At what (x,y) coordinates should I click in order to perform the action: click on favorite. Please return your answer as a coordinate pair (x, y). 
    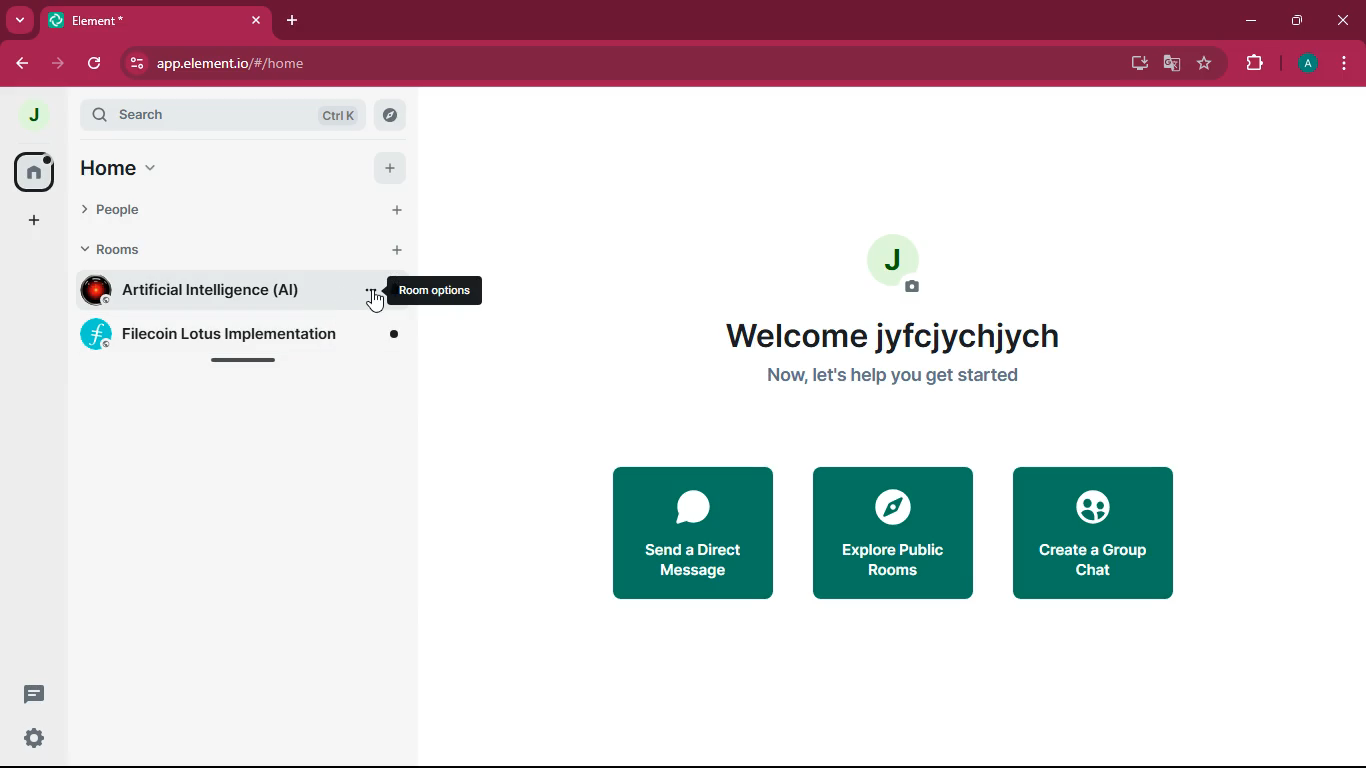
    Looking at the image, I should click on (1204, 66).